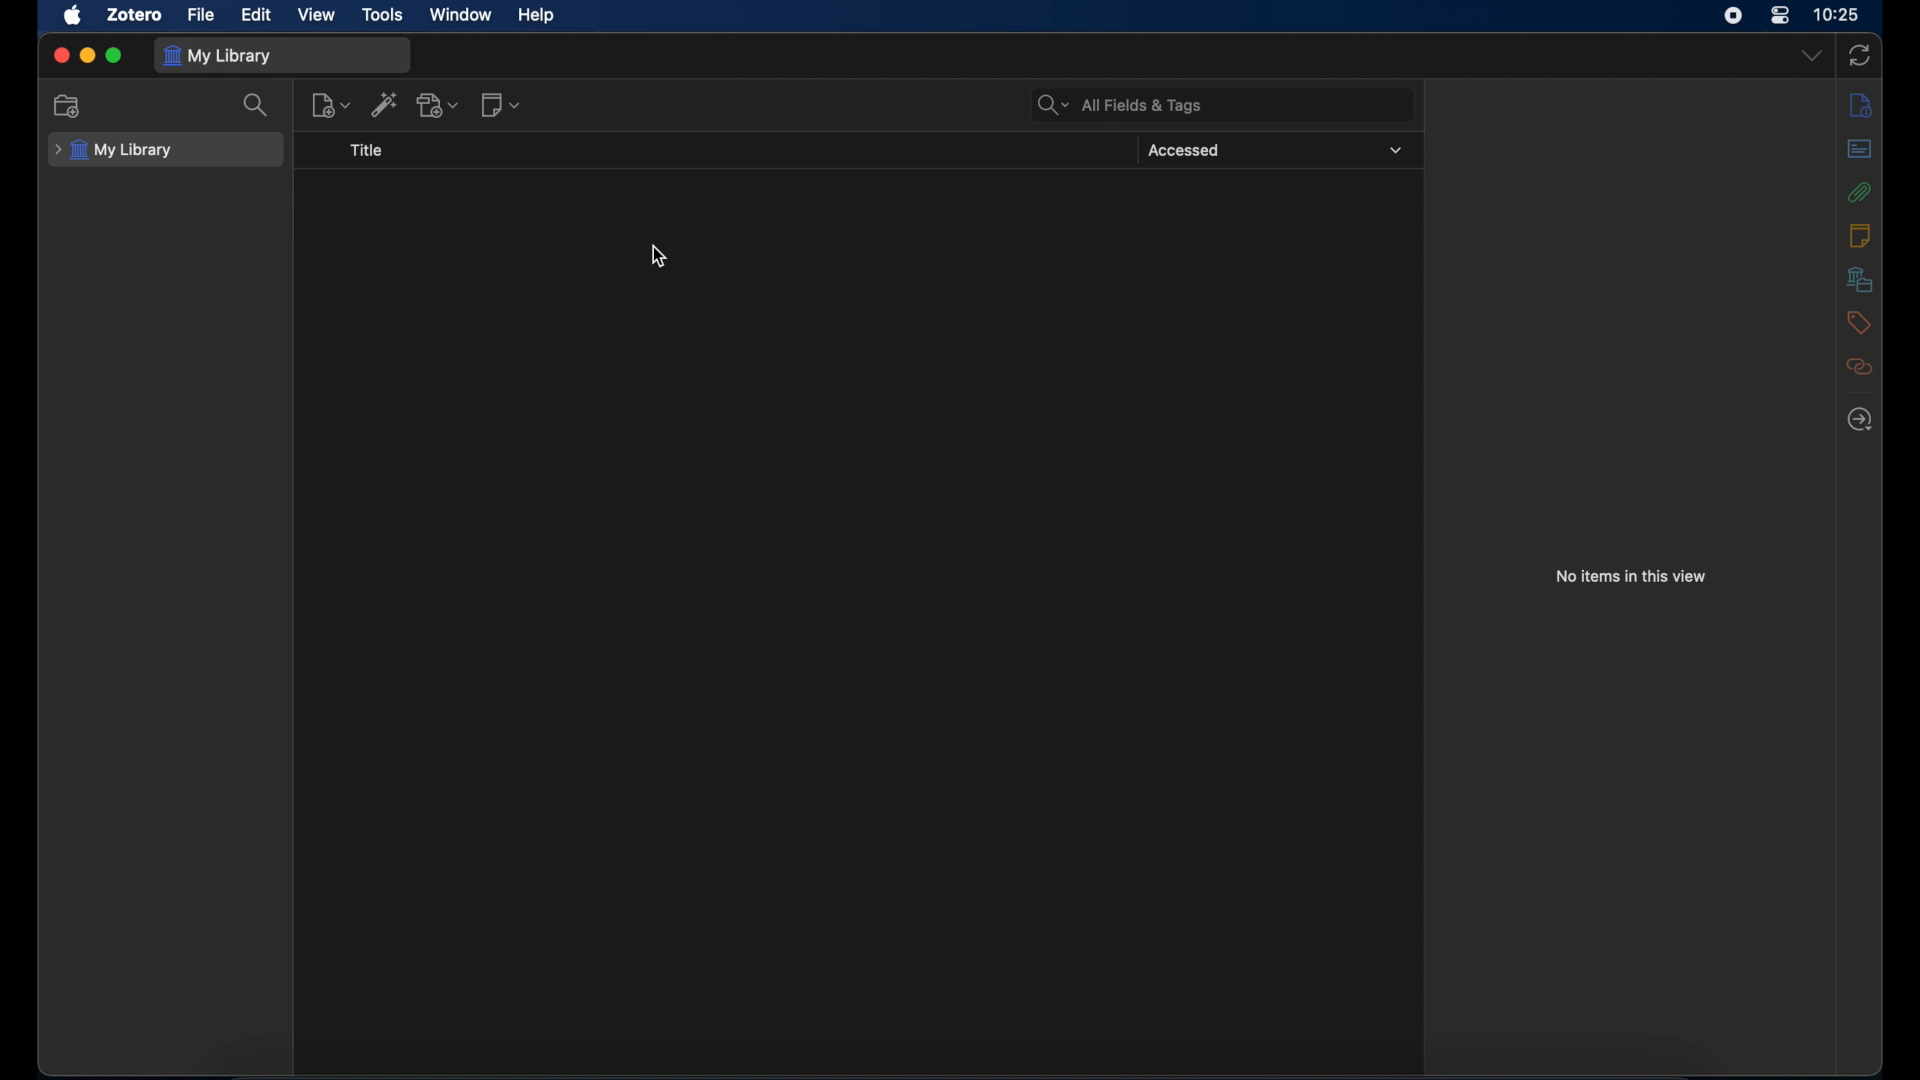 This screenshot has width=1920, height=1080. What do you see at coordinates (502, 104) in the screenshot?
I see `new notes` at bounding box center [502, 104].